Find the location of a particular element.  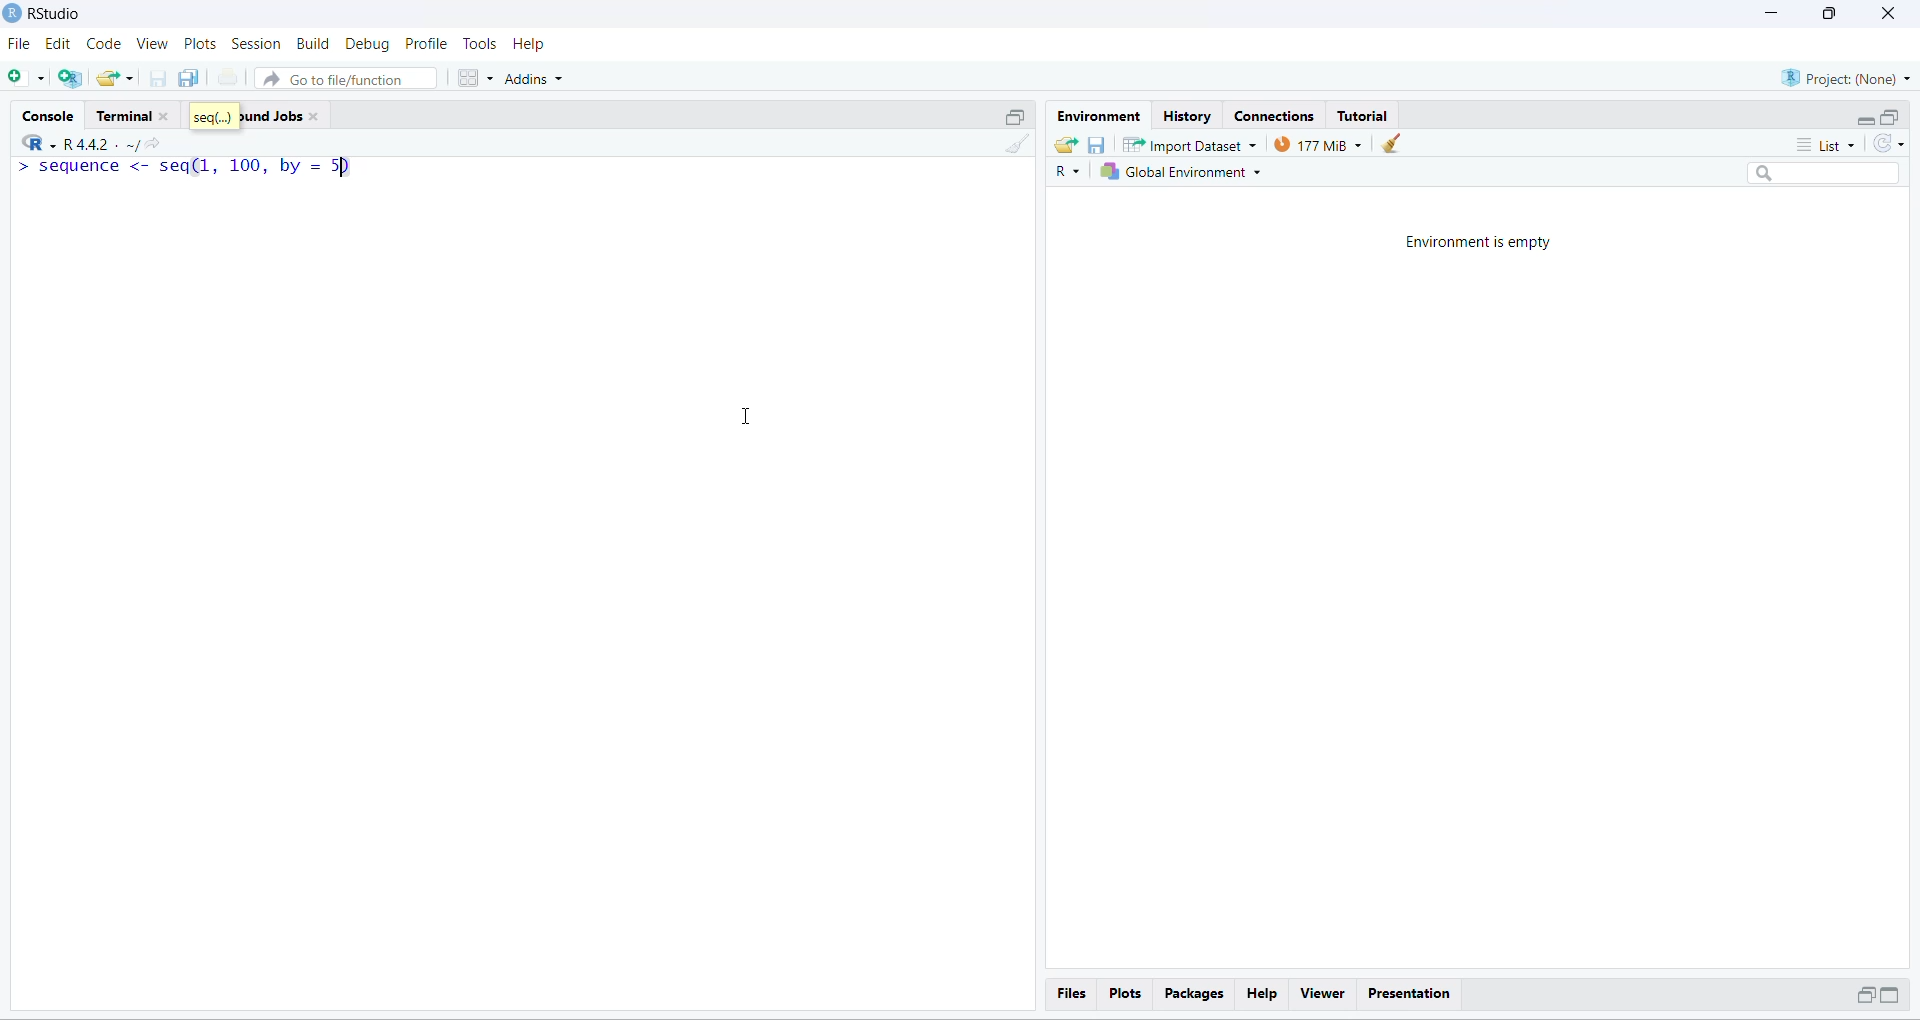

open in separate window is located at coordinates (1892, 117).